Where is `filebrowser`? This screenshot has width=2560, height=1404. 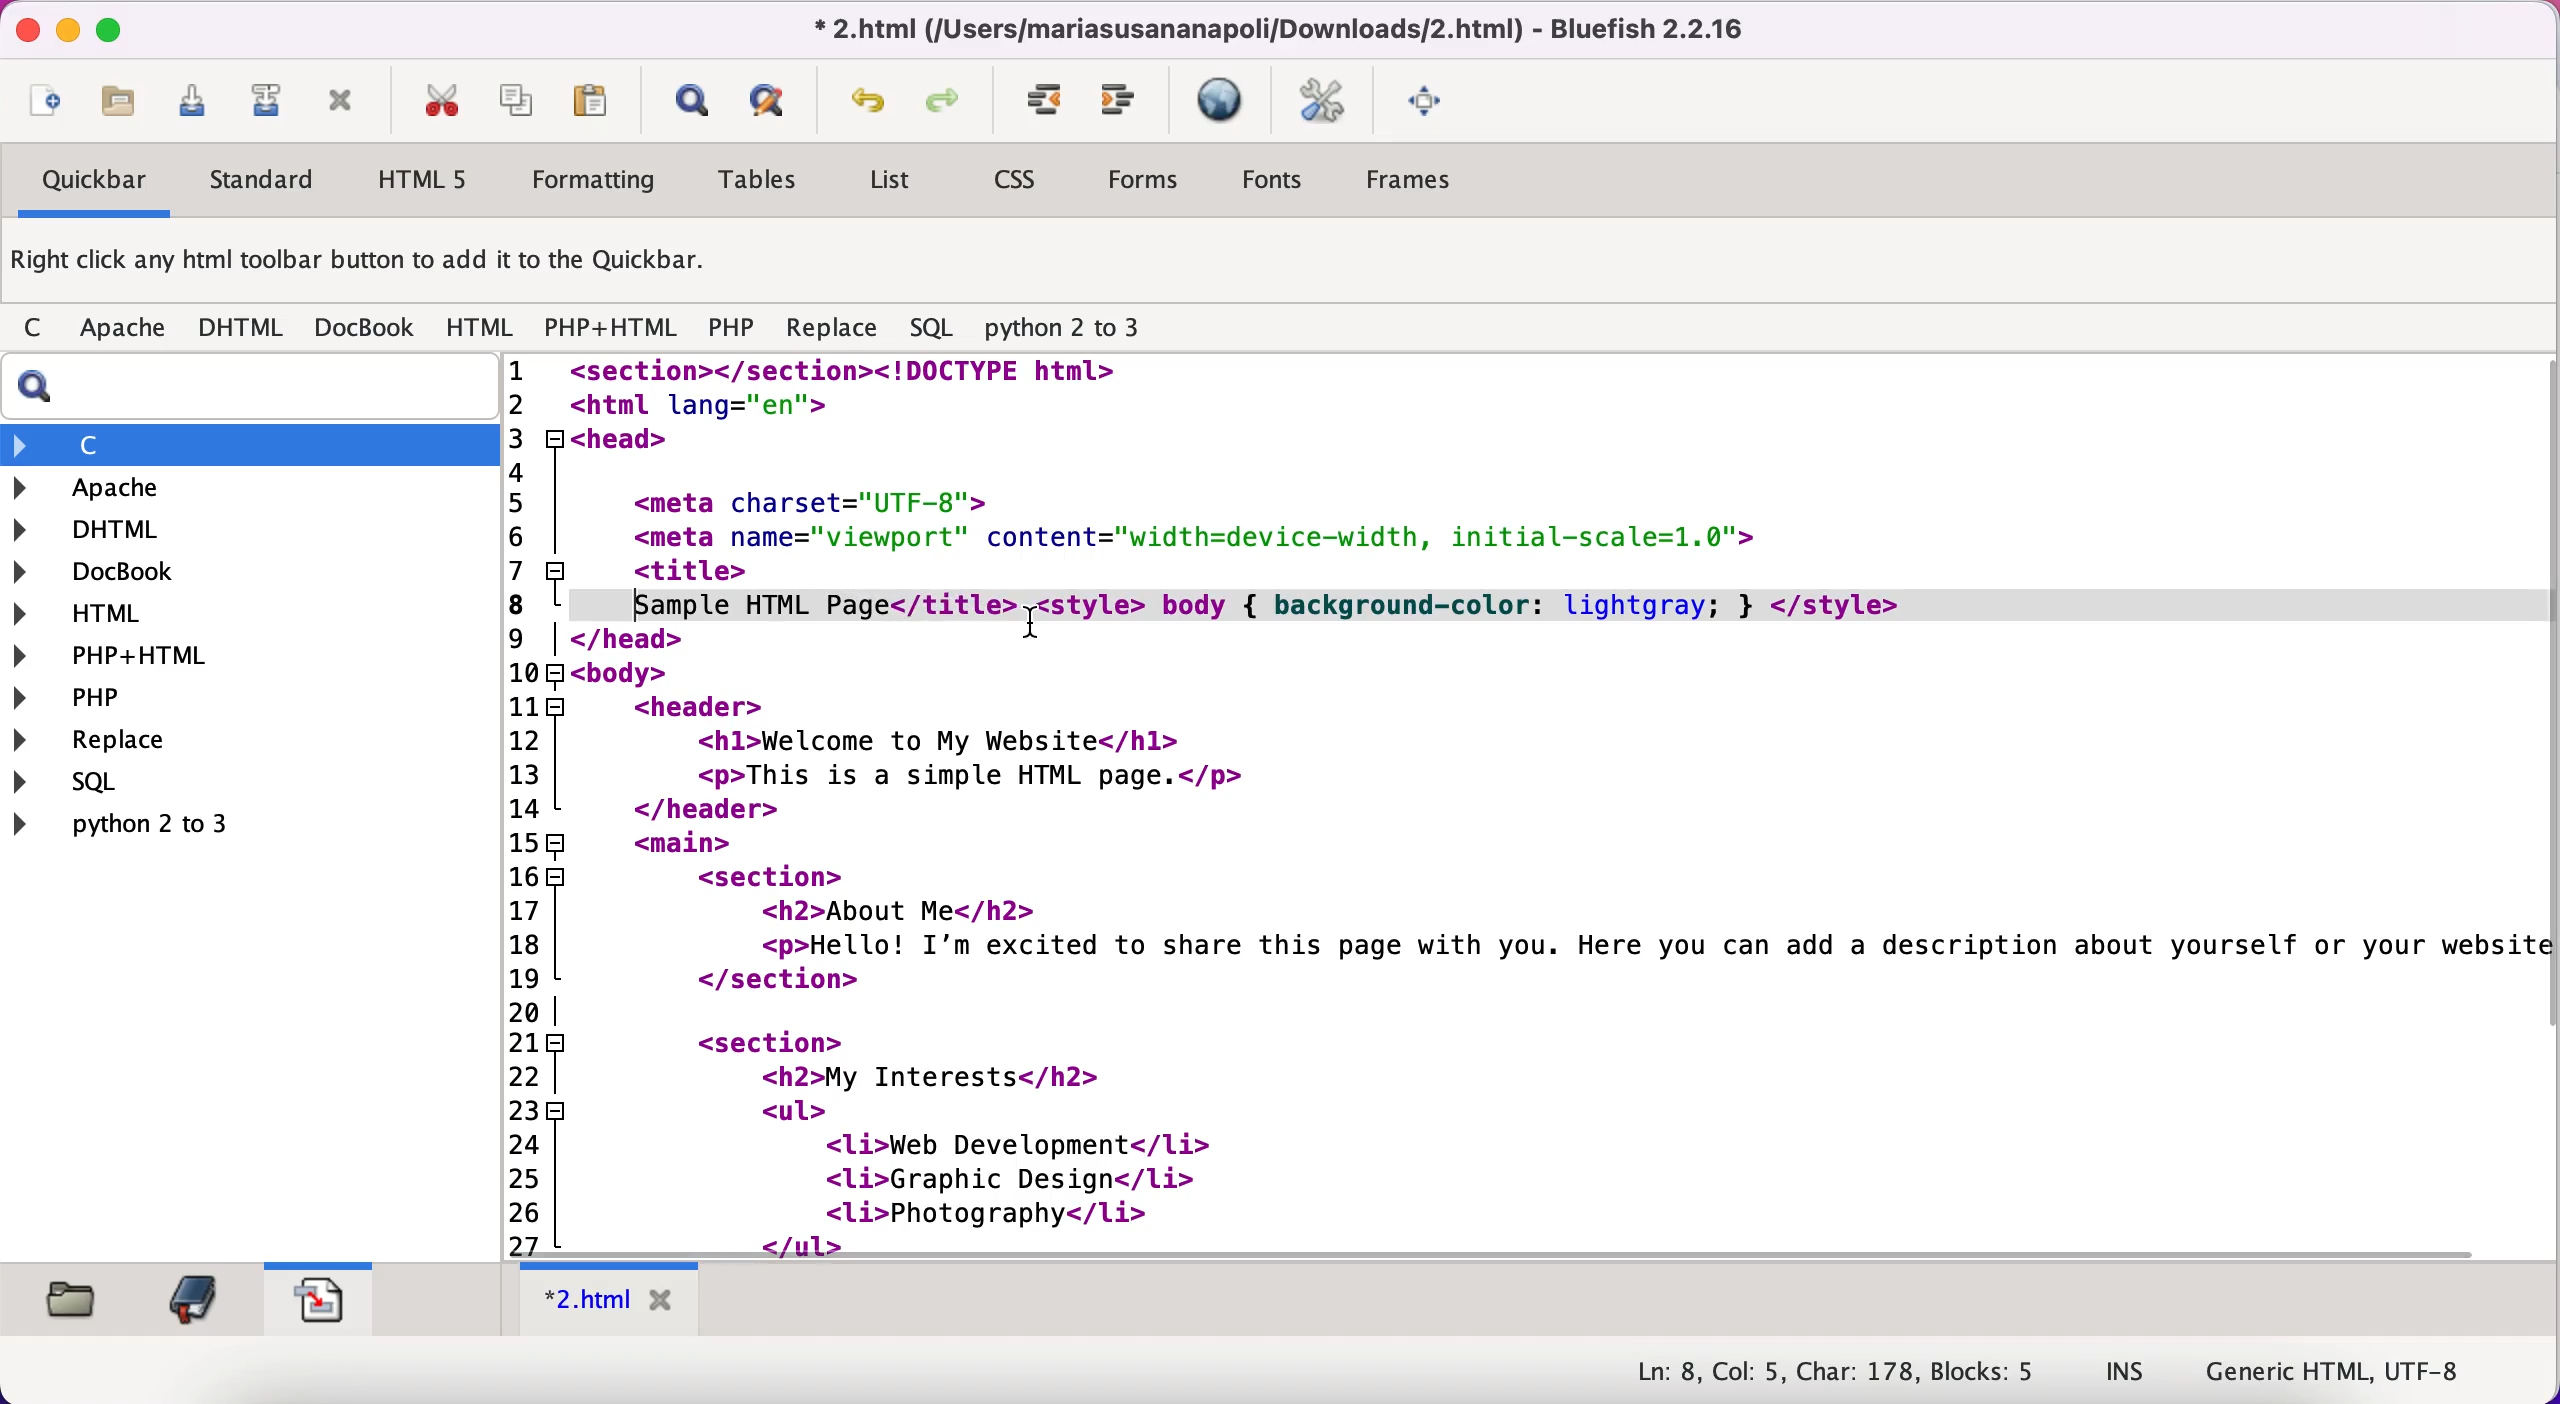 filebrowser is located at coordinates (75, 1301).